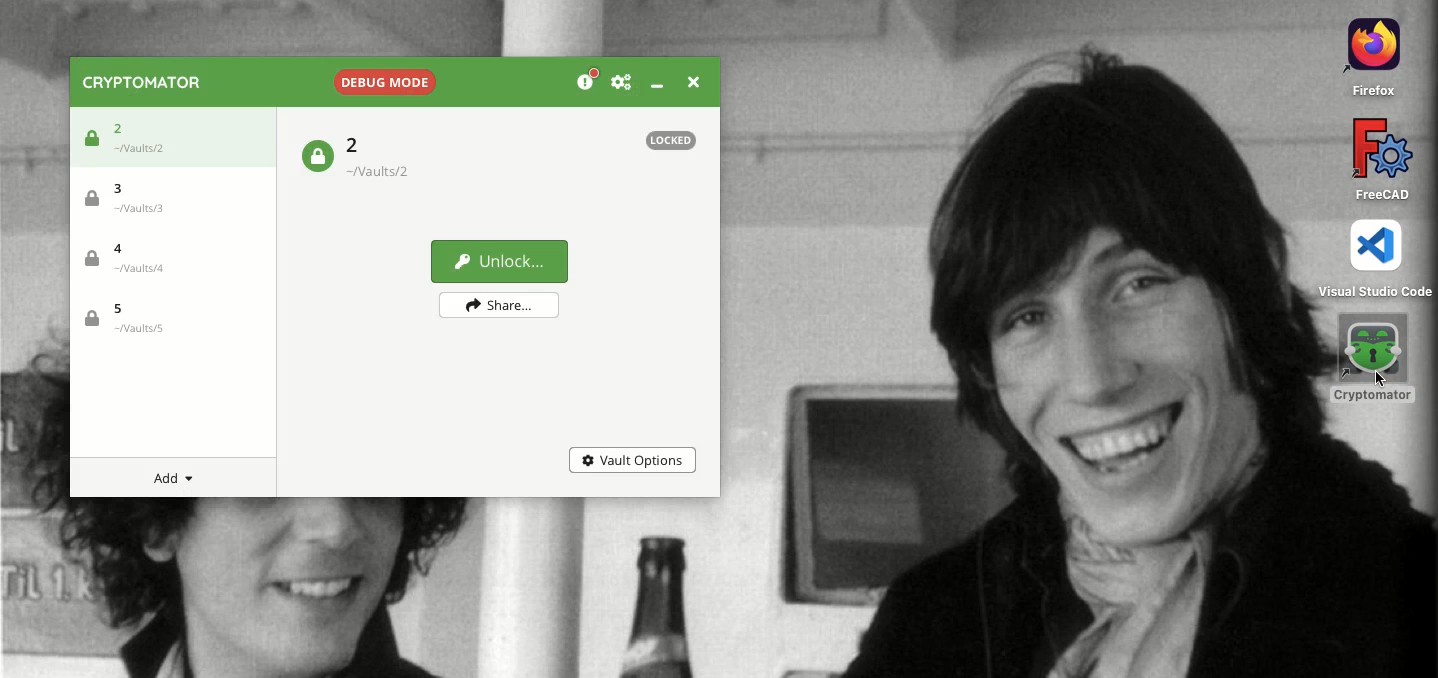 The height and width of the screenshot is (678, 1438). What do you see at coordinates (663, 82) in the screenshot?
I see `Minimize` at bounding box center [663, 82].